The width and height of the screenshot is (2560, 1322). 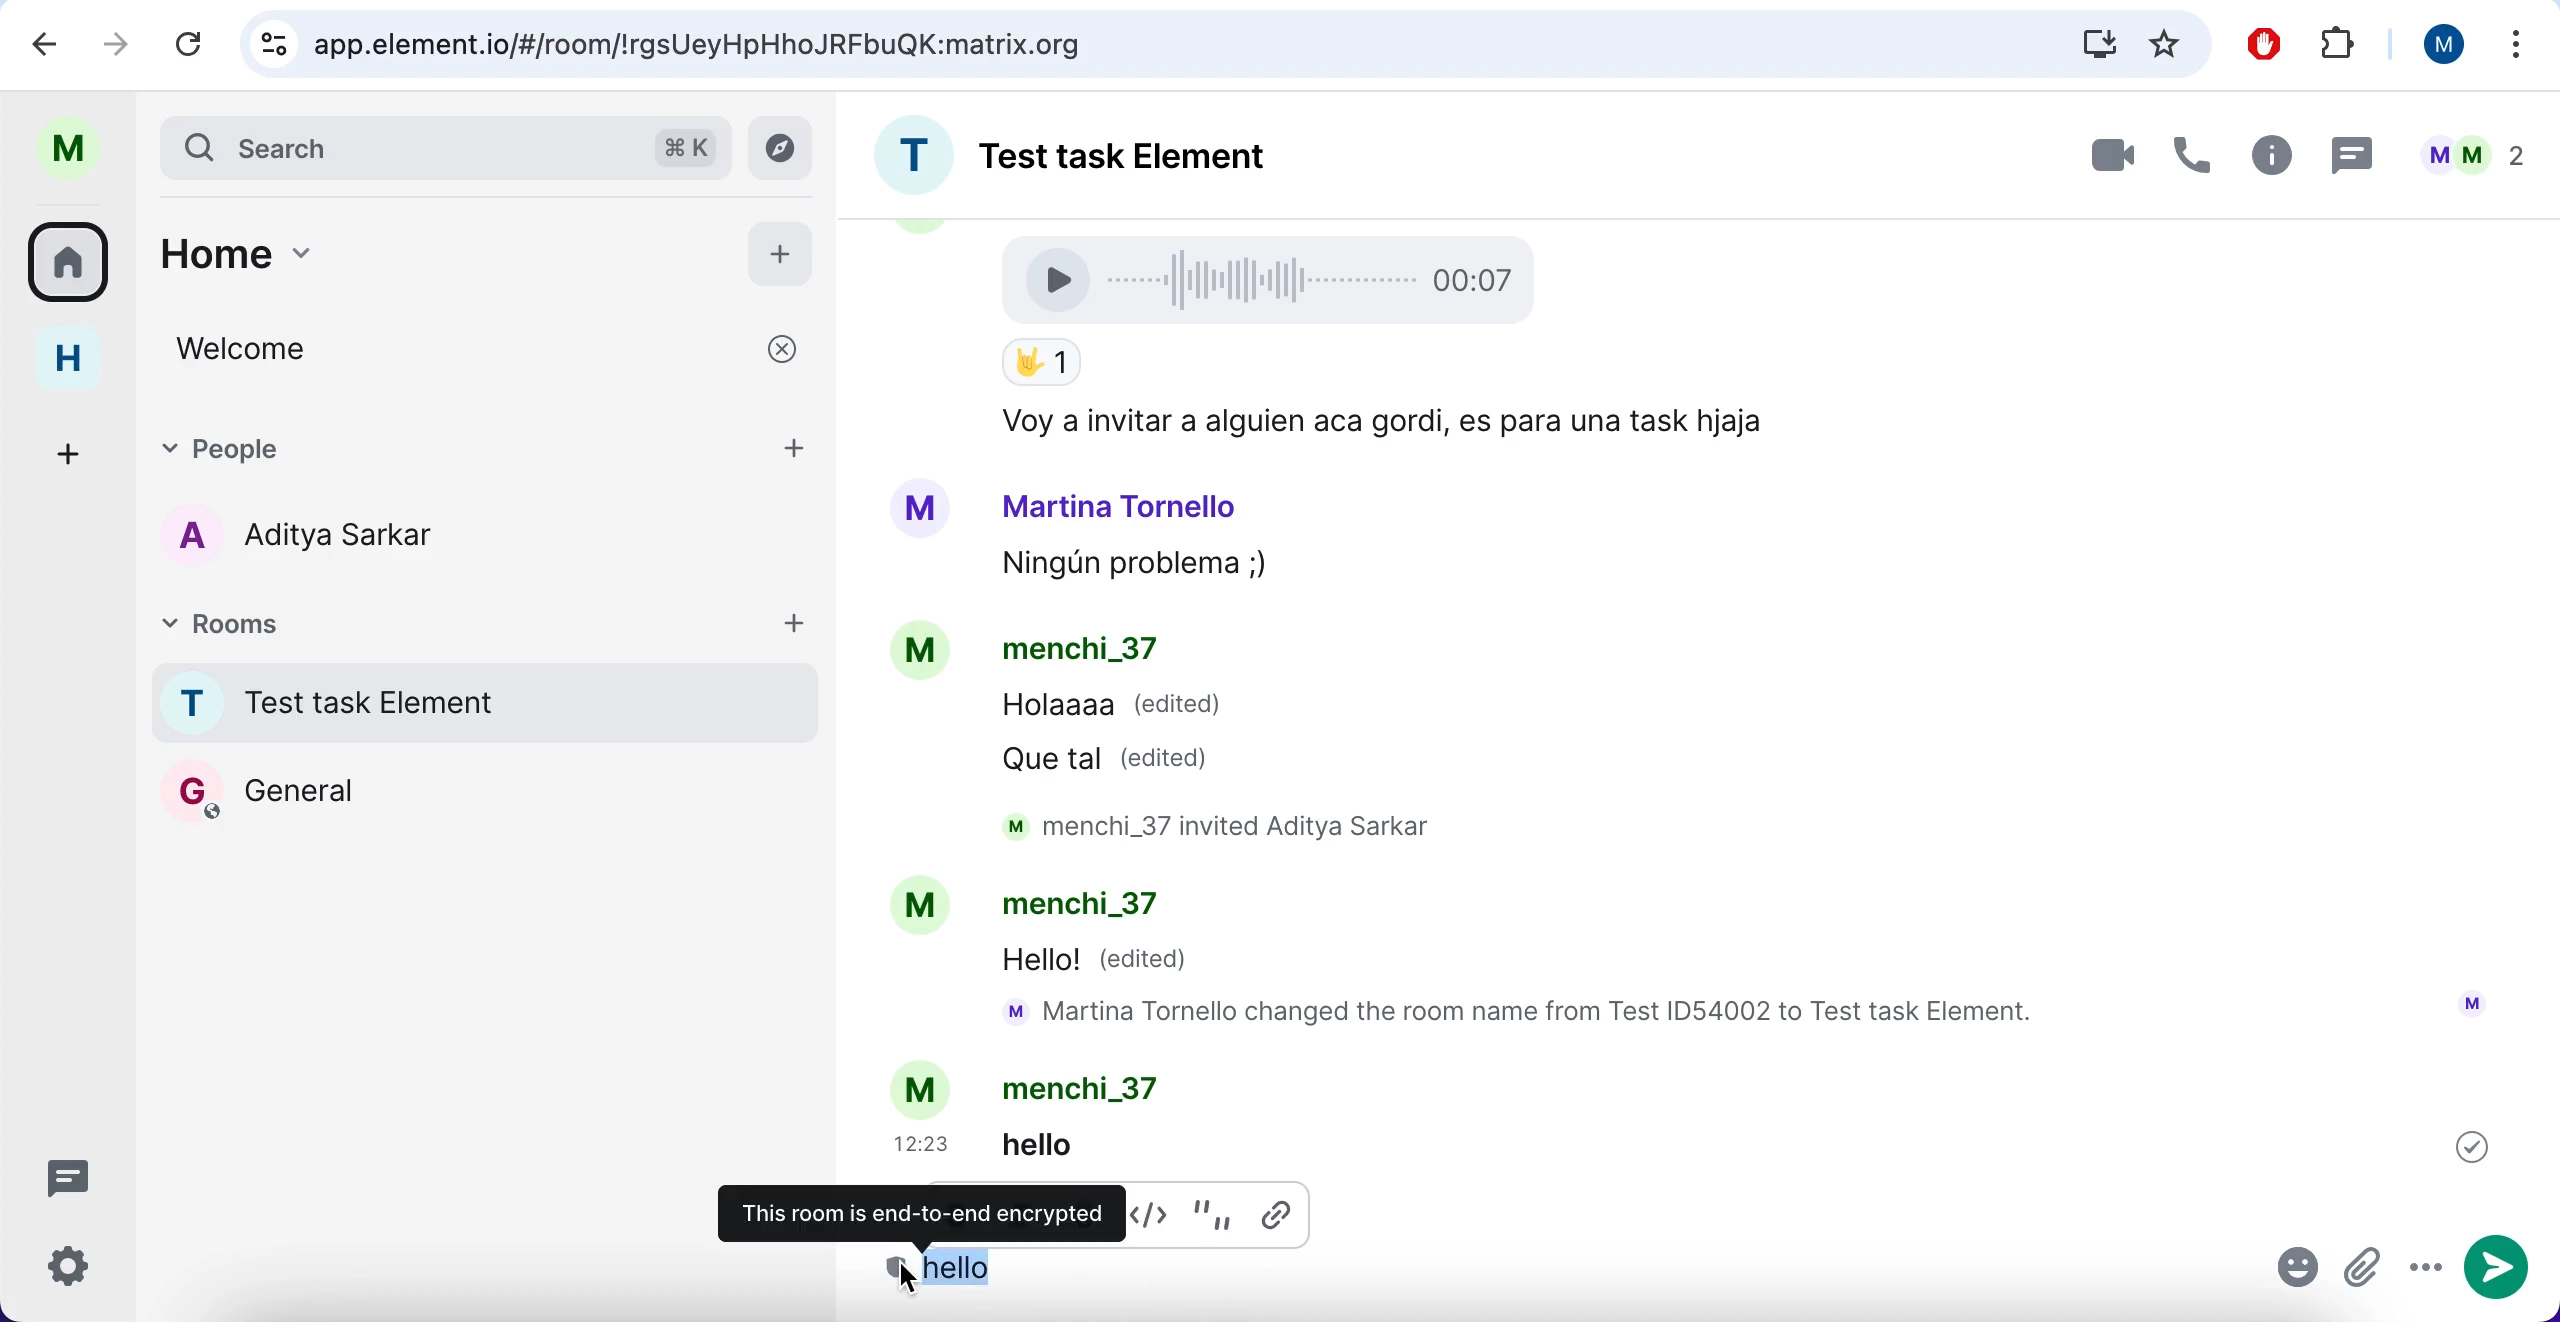 What do you see at coordinates (427, 445) in the screenshot?
I see `people` at bounding box center [427, 445].